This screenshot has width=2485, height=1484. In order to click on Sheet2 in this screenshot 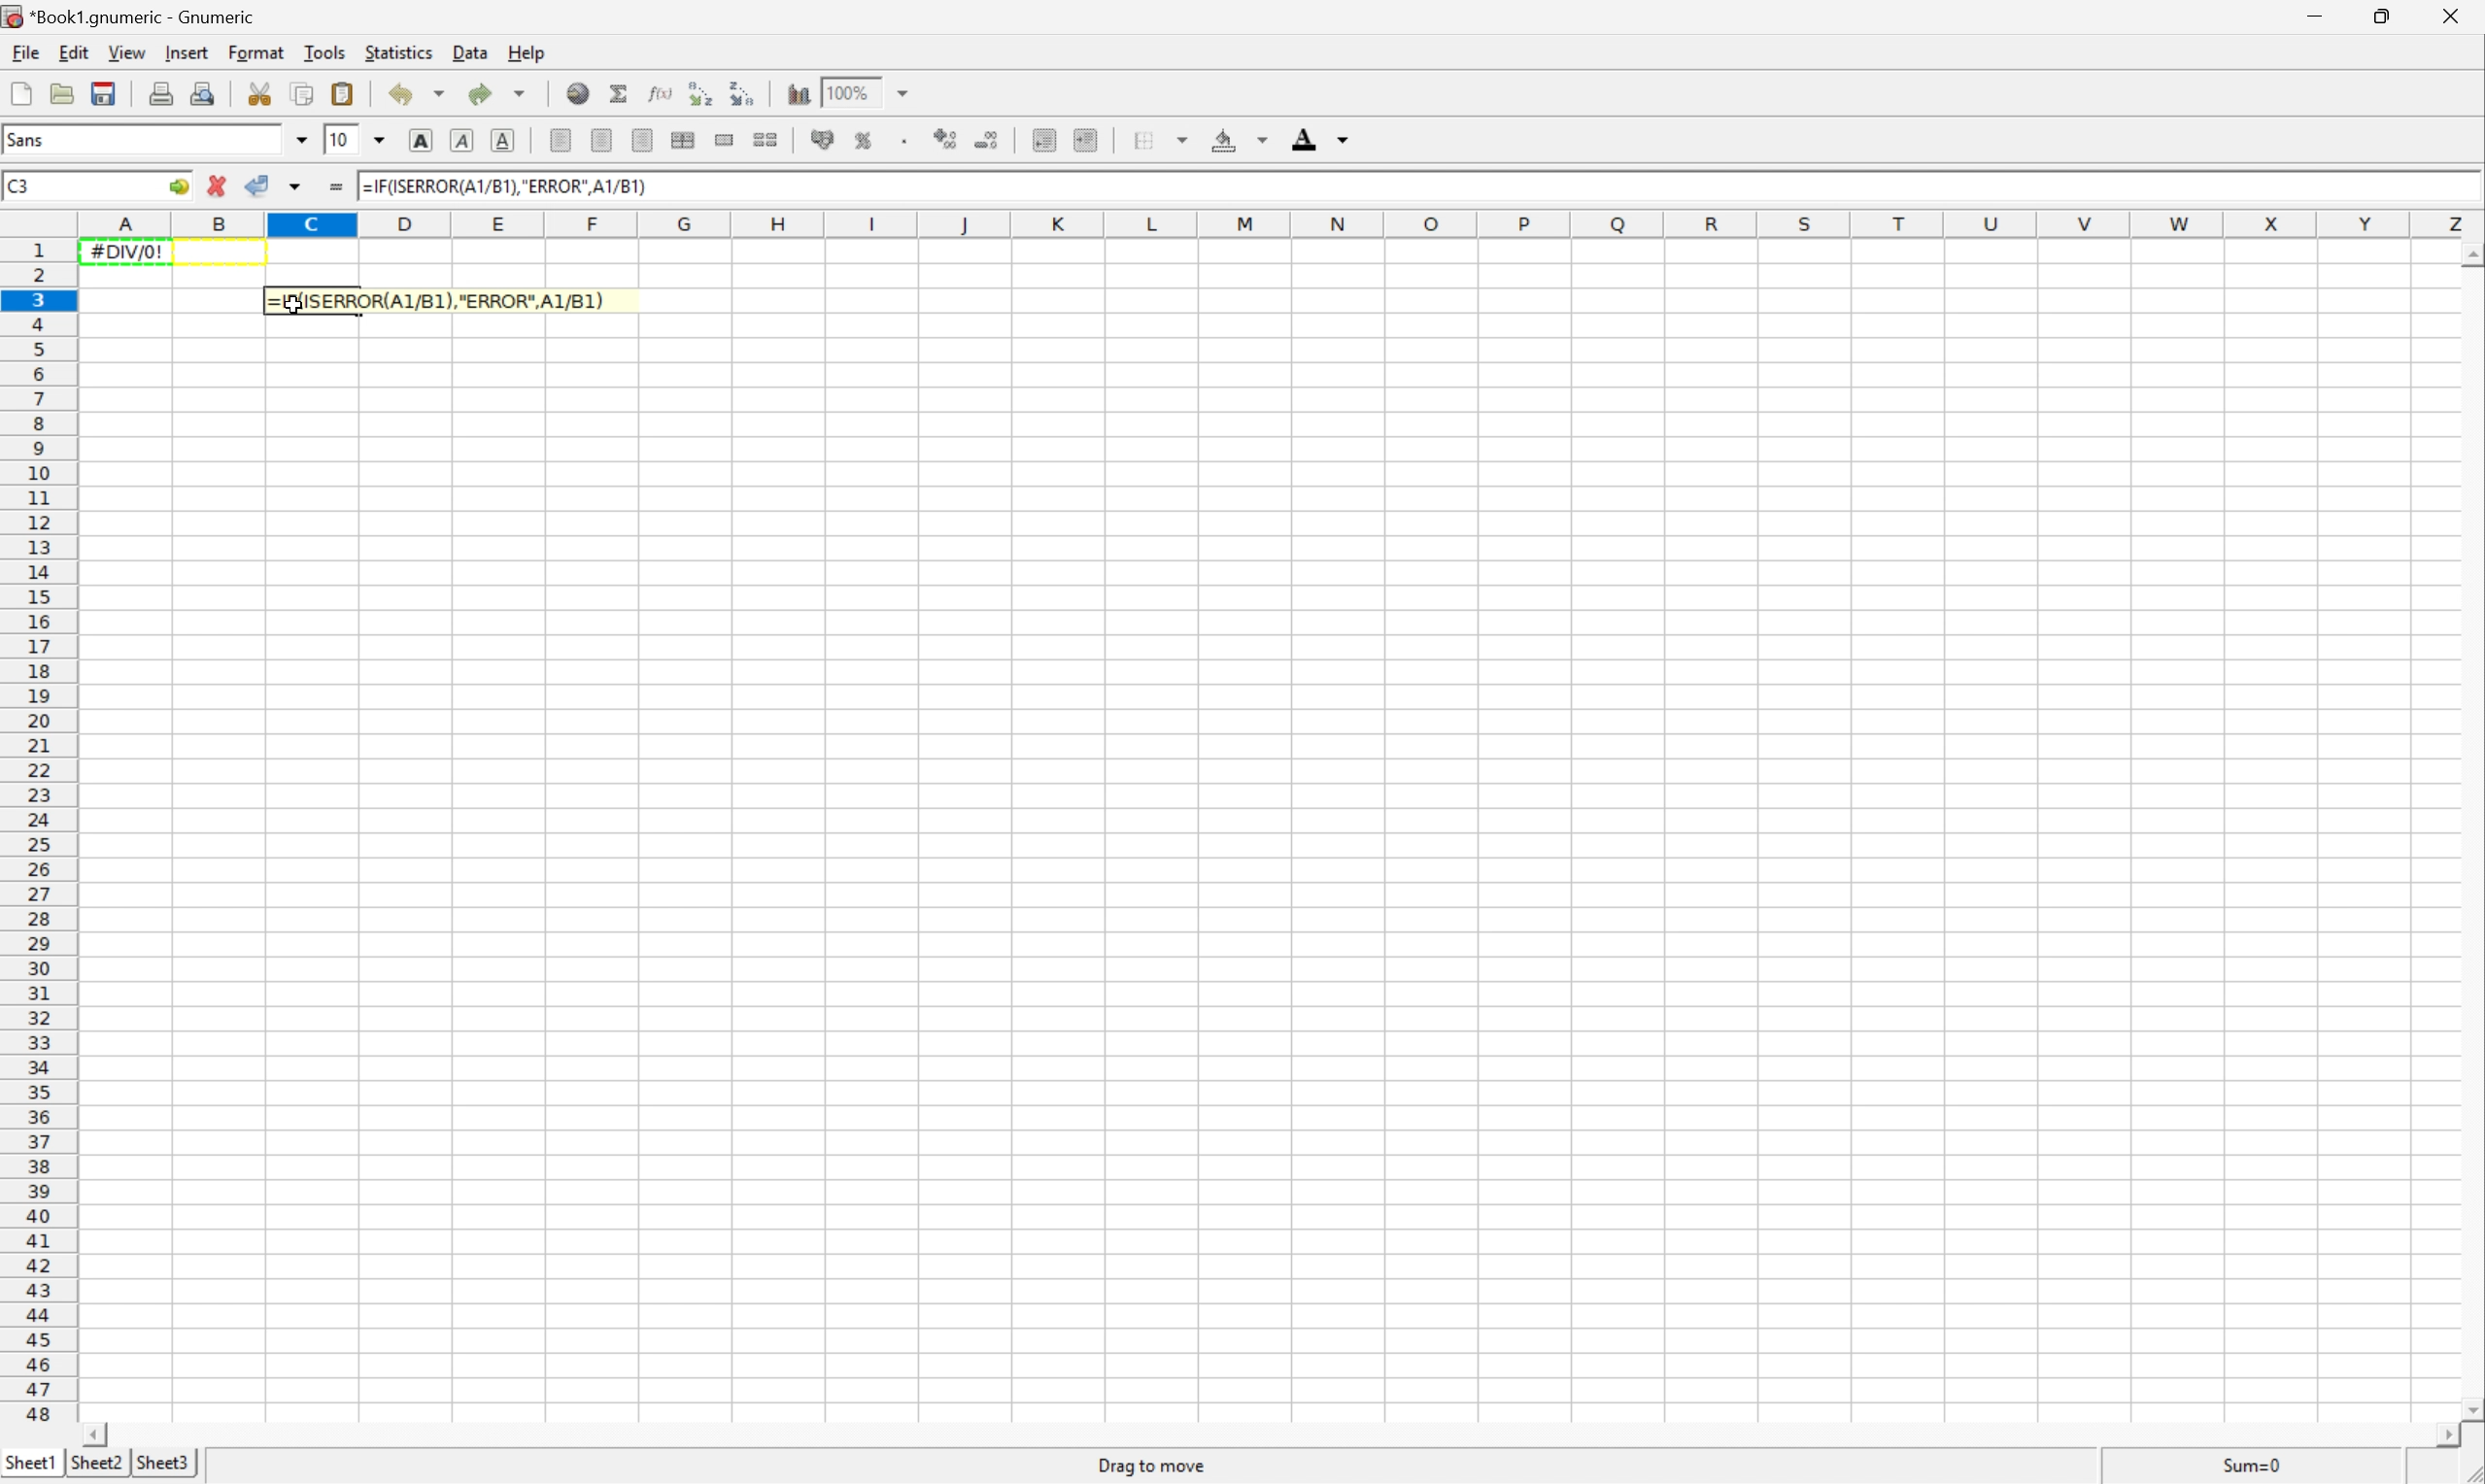, I will do `click(95, 1462)`.